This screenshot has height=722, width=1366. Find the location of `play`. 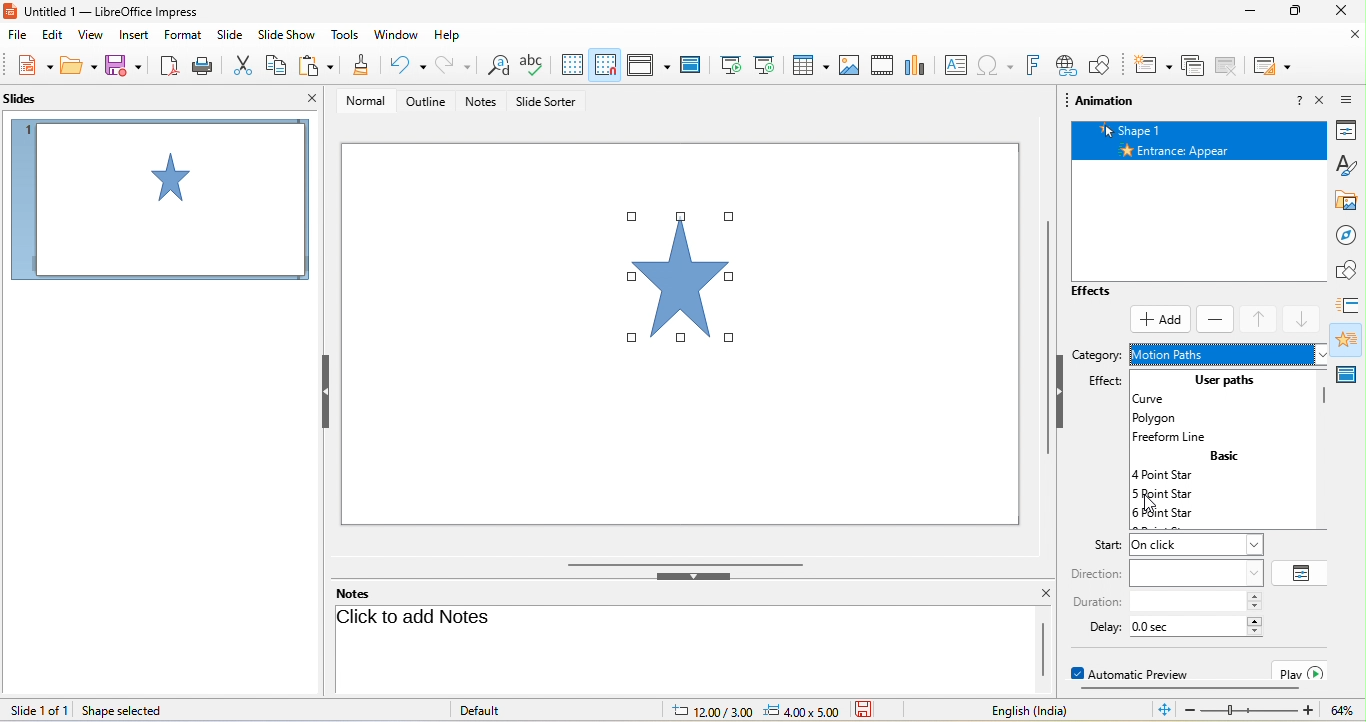

play is located at coordinates (1302, 671).